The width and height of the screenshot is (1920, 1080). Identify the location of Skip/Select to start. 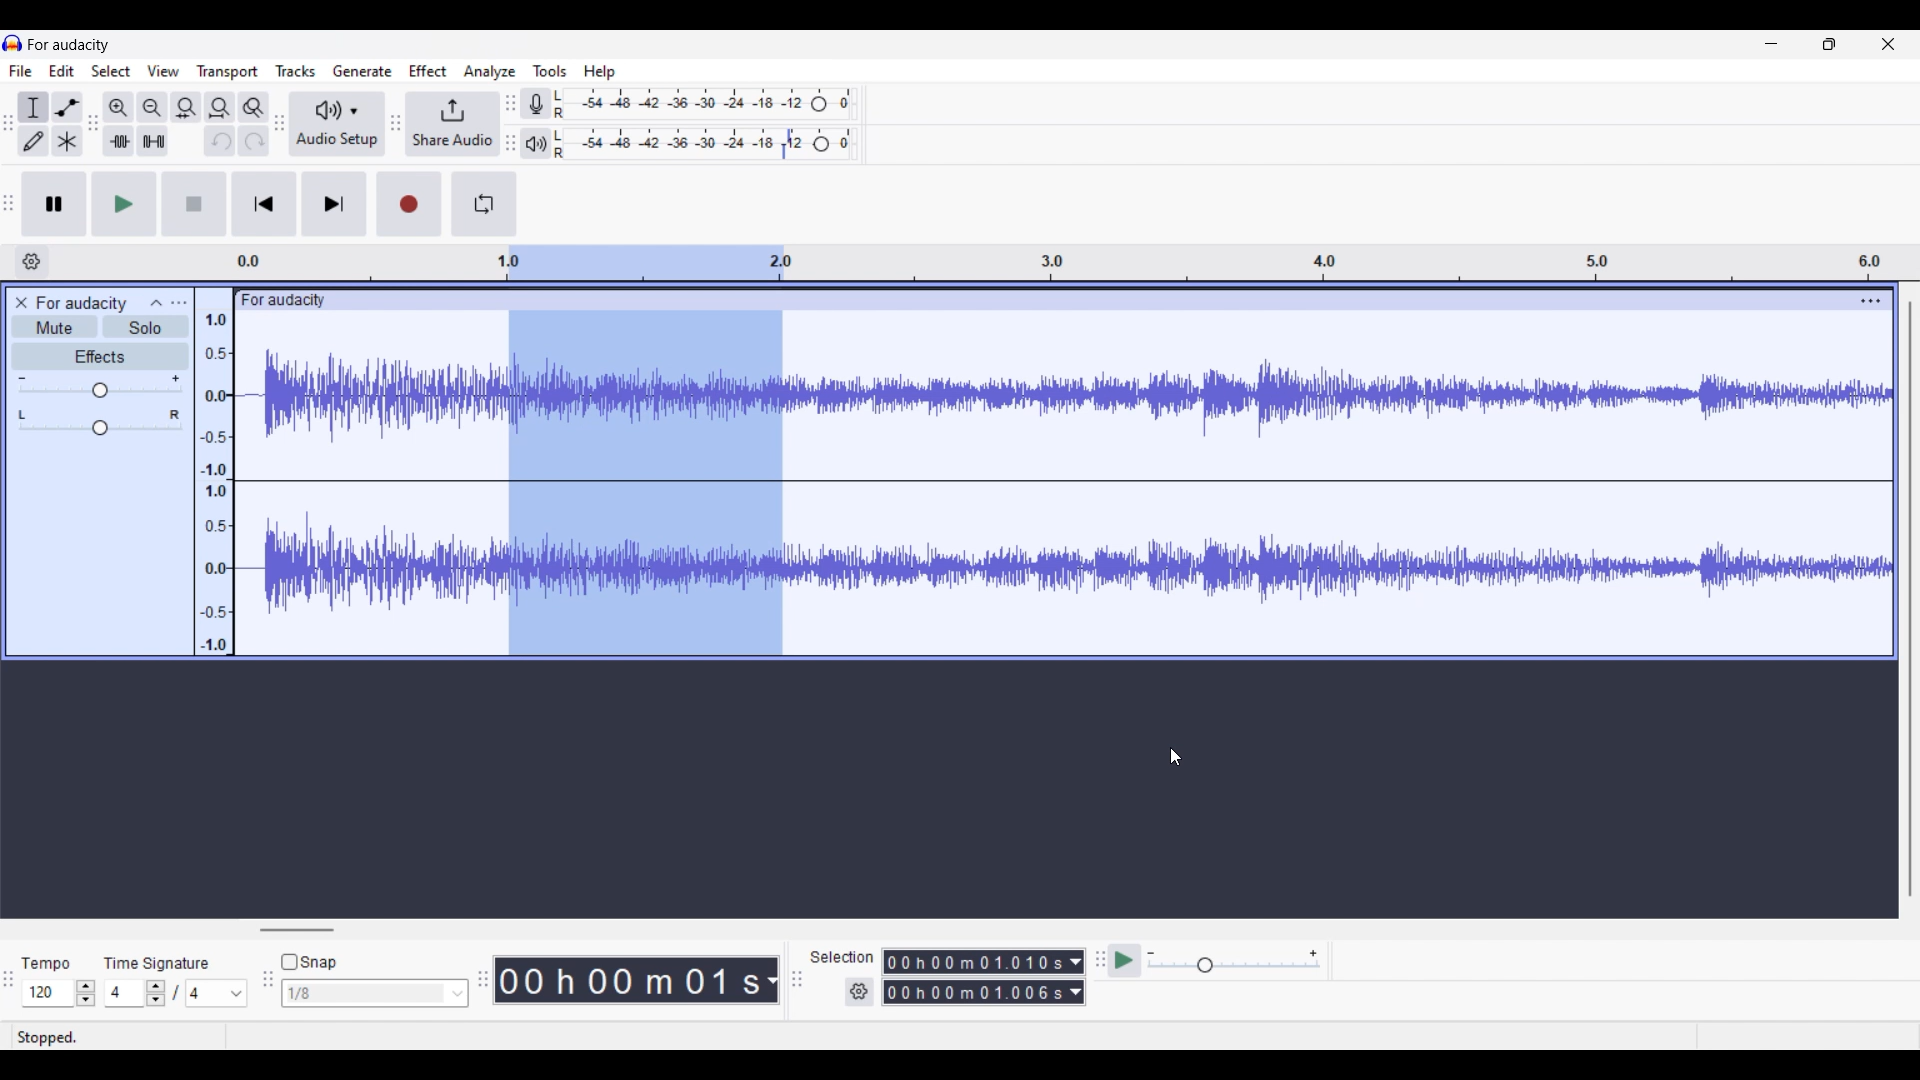
(264, 205).